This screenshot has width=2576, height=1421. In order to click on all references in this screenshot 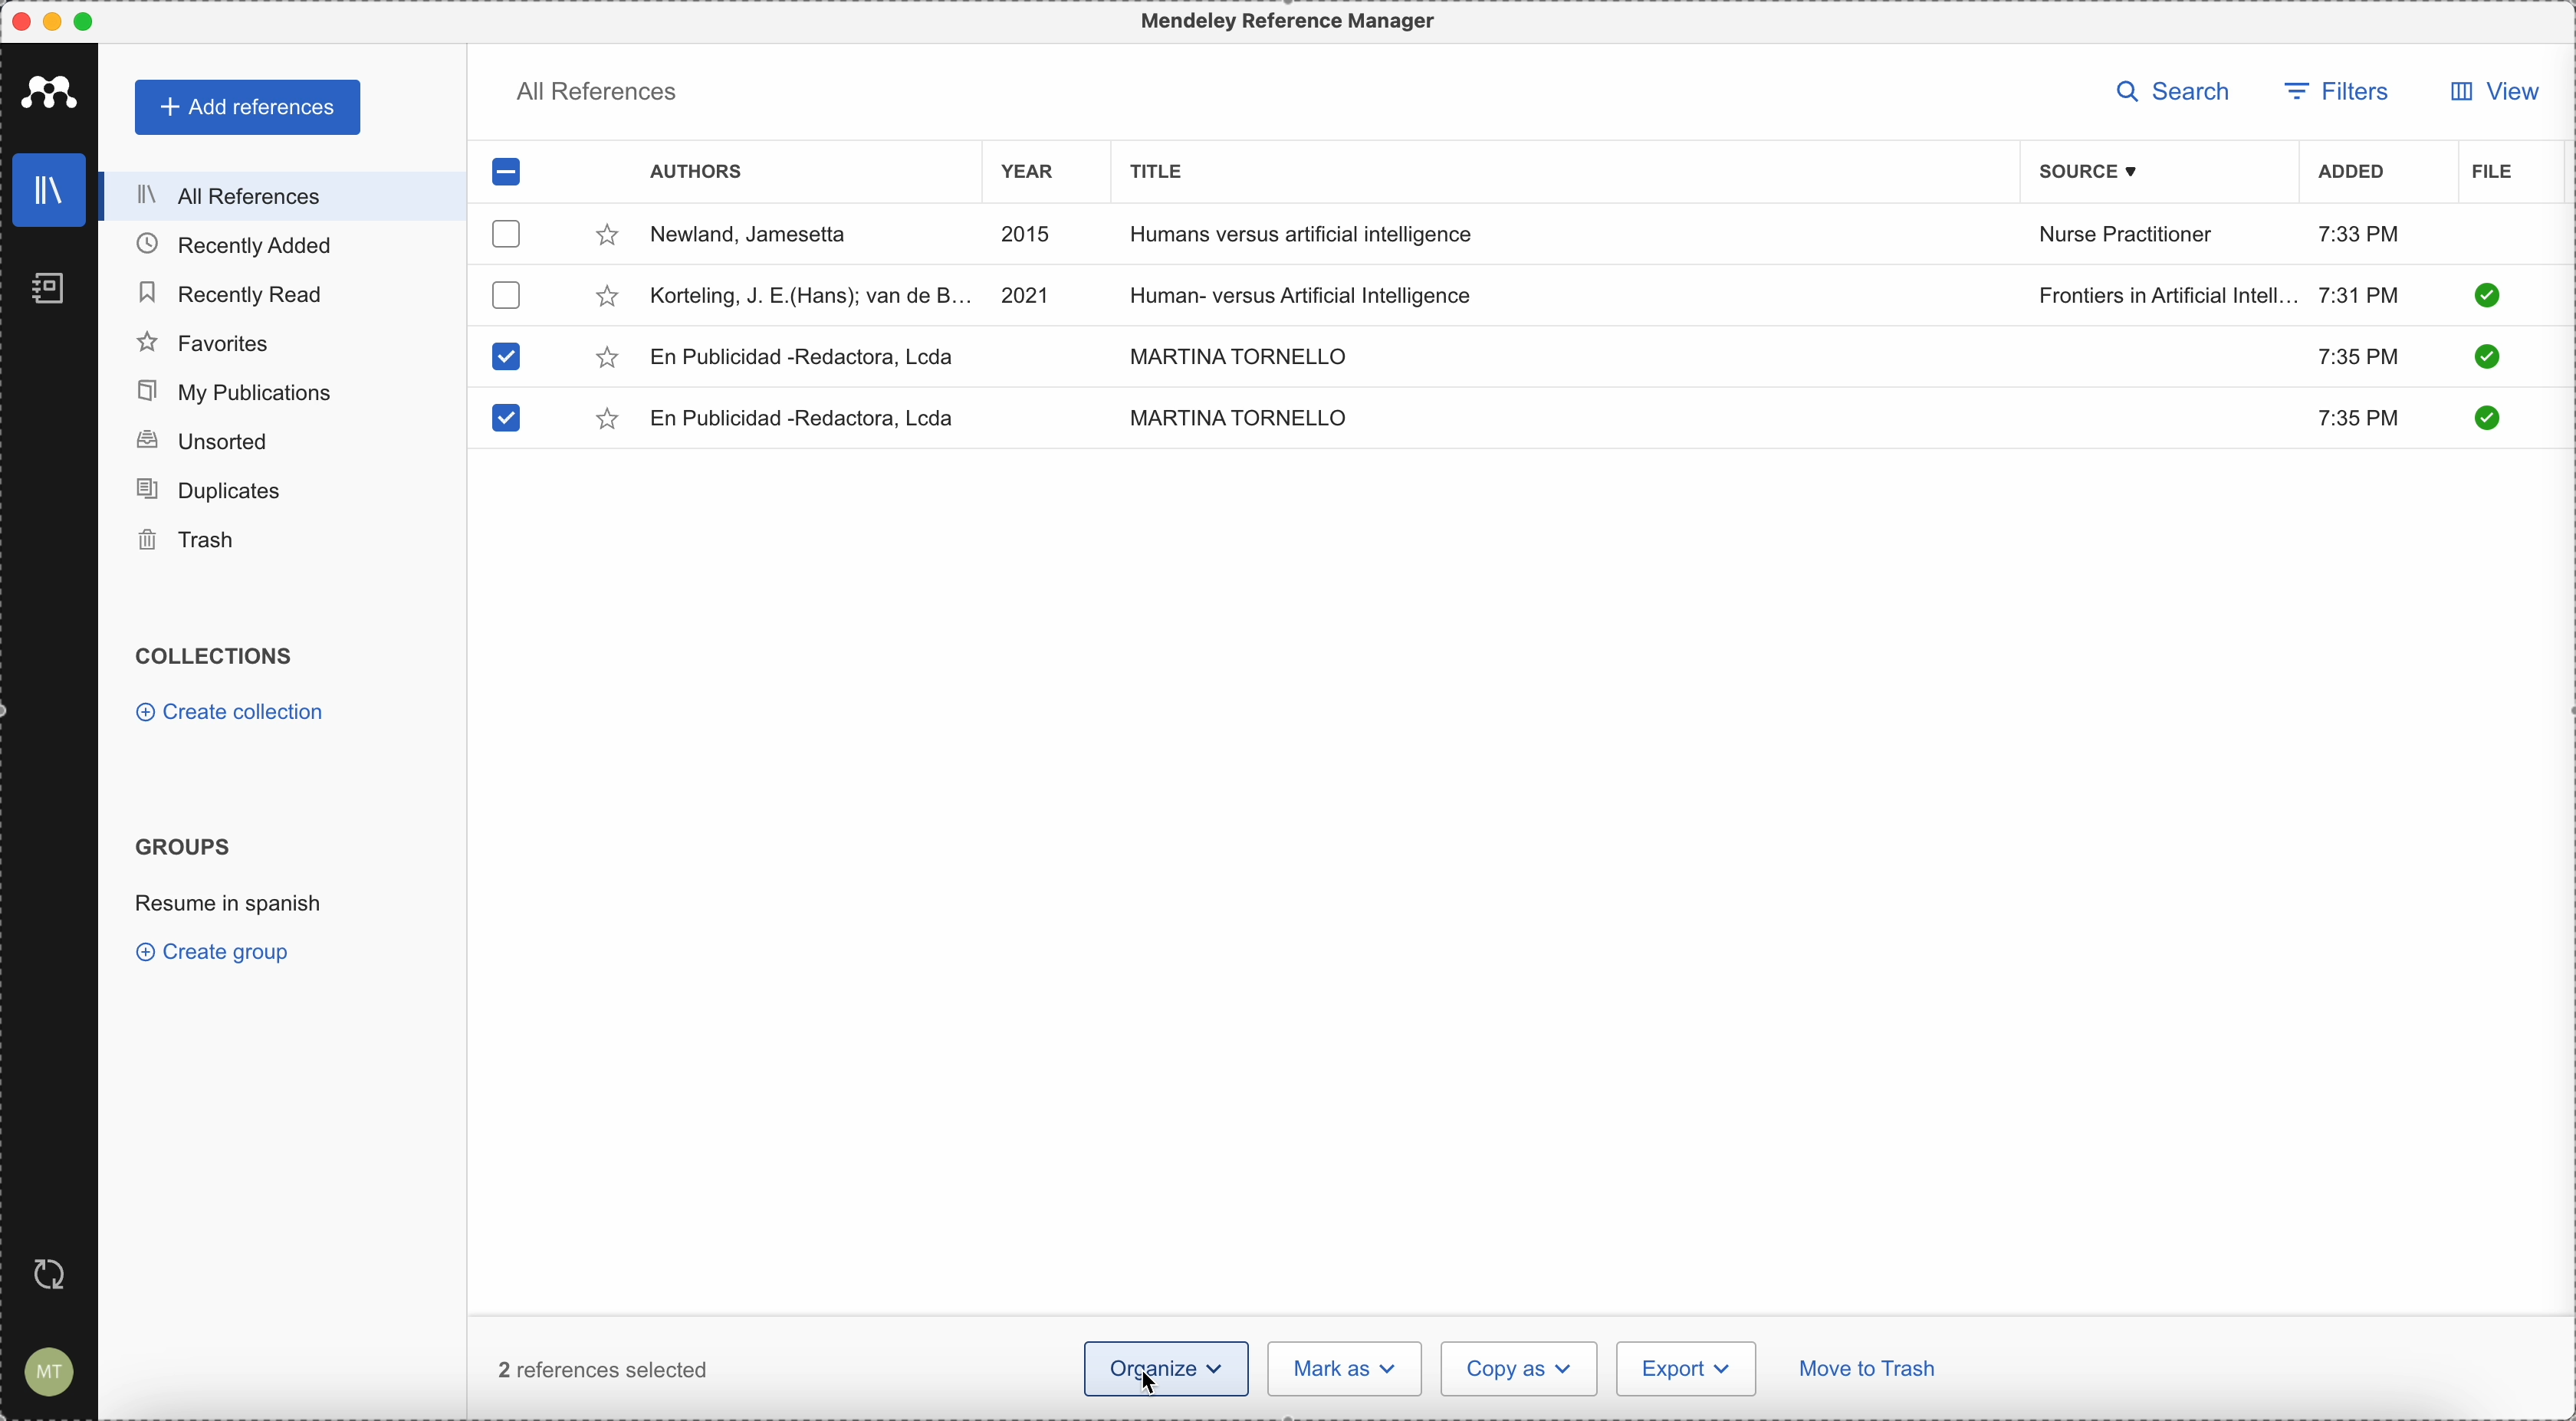, I will do `click(596, 96)`.